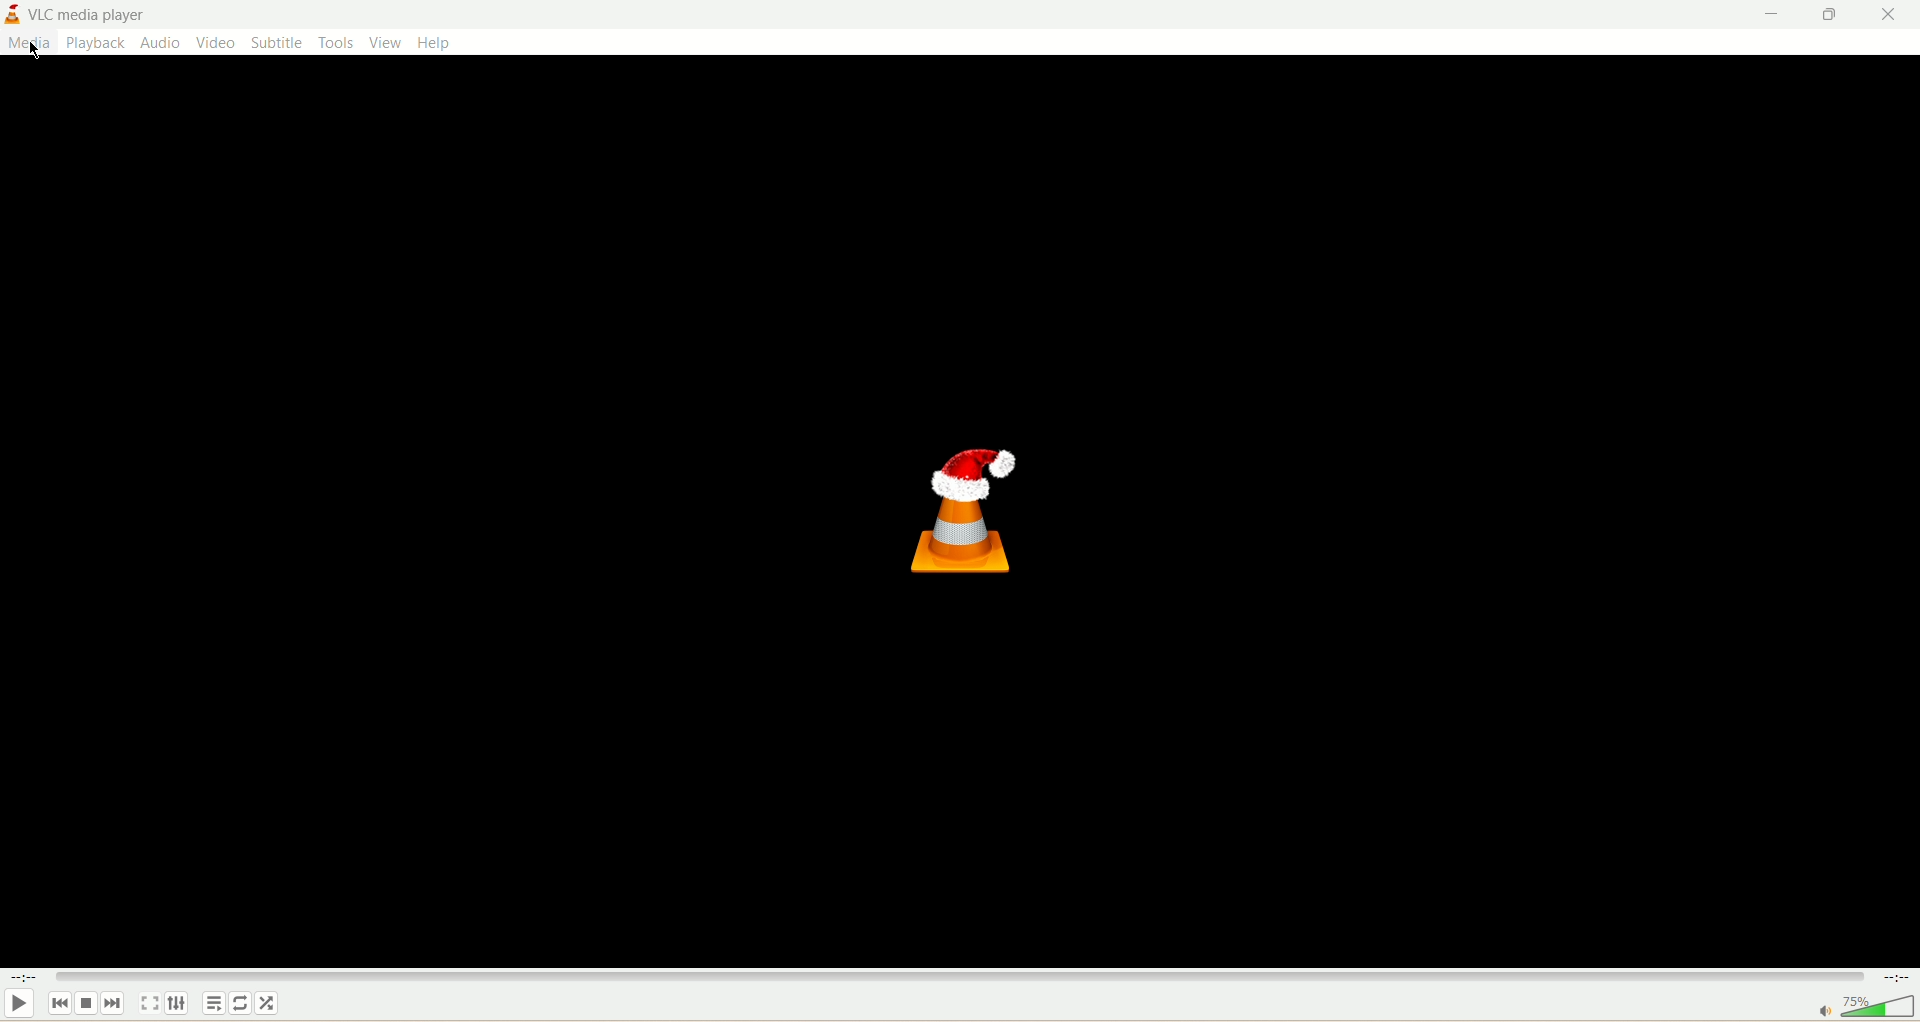  I want to click on mute, so click(1823, 1010).